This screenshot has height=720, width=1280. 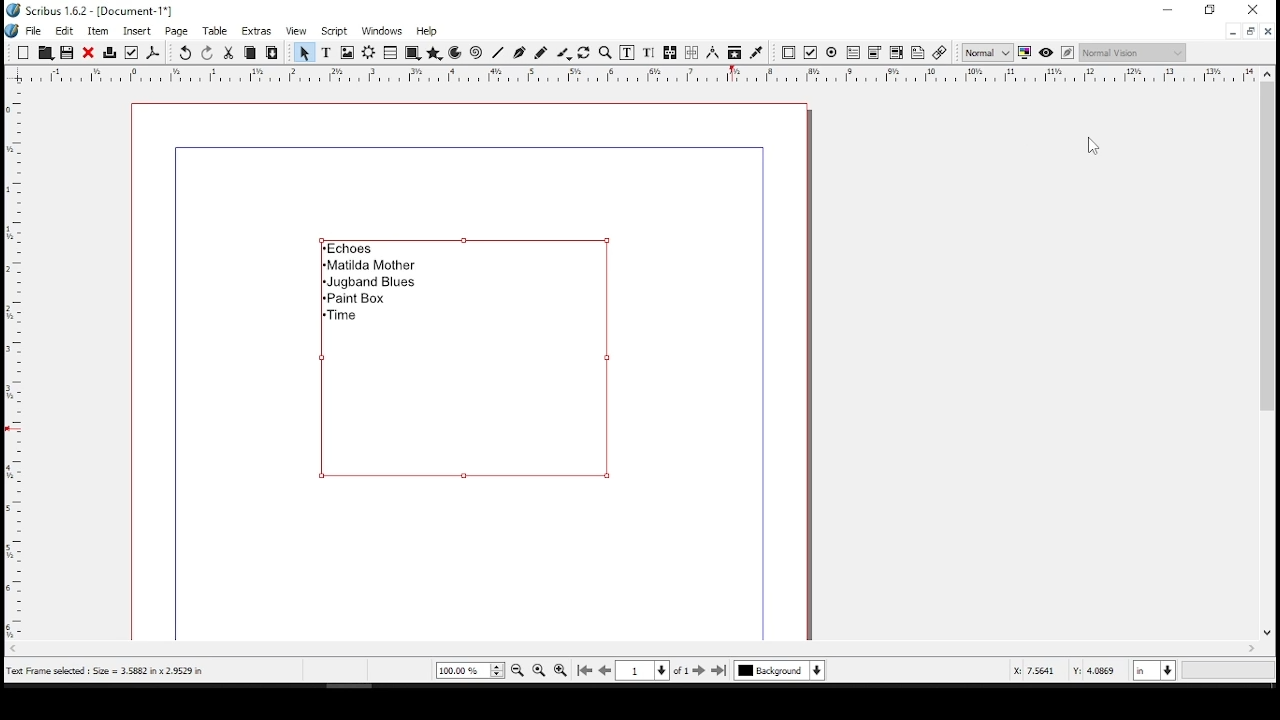 What do you see at coordinates (36, 30) in the screenshot?
I see `file` at bounding box center [36, 30].